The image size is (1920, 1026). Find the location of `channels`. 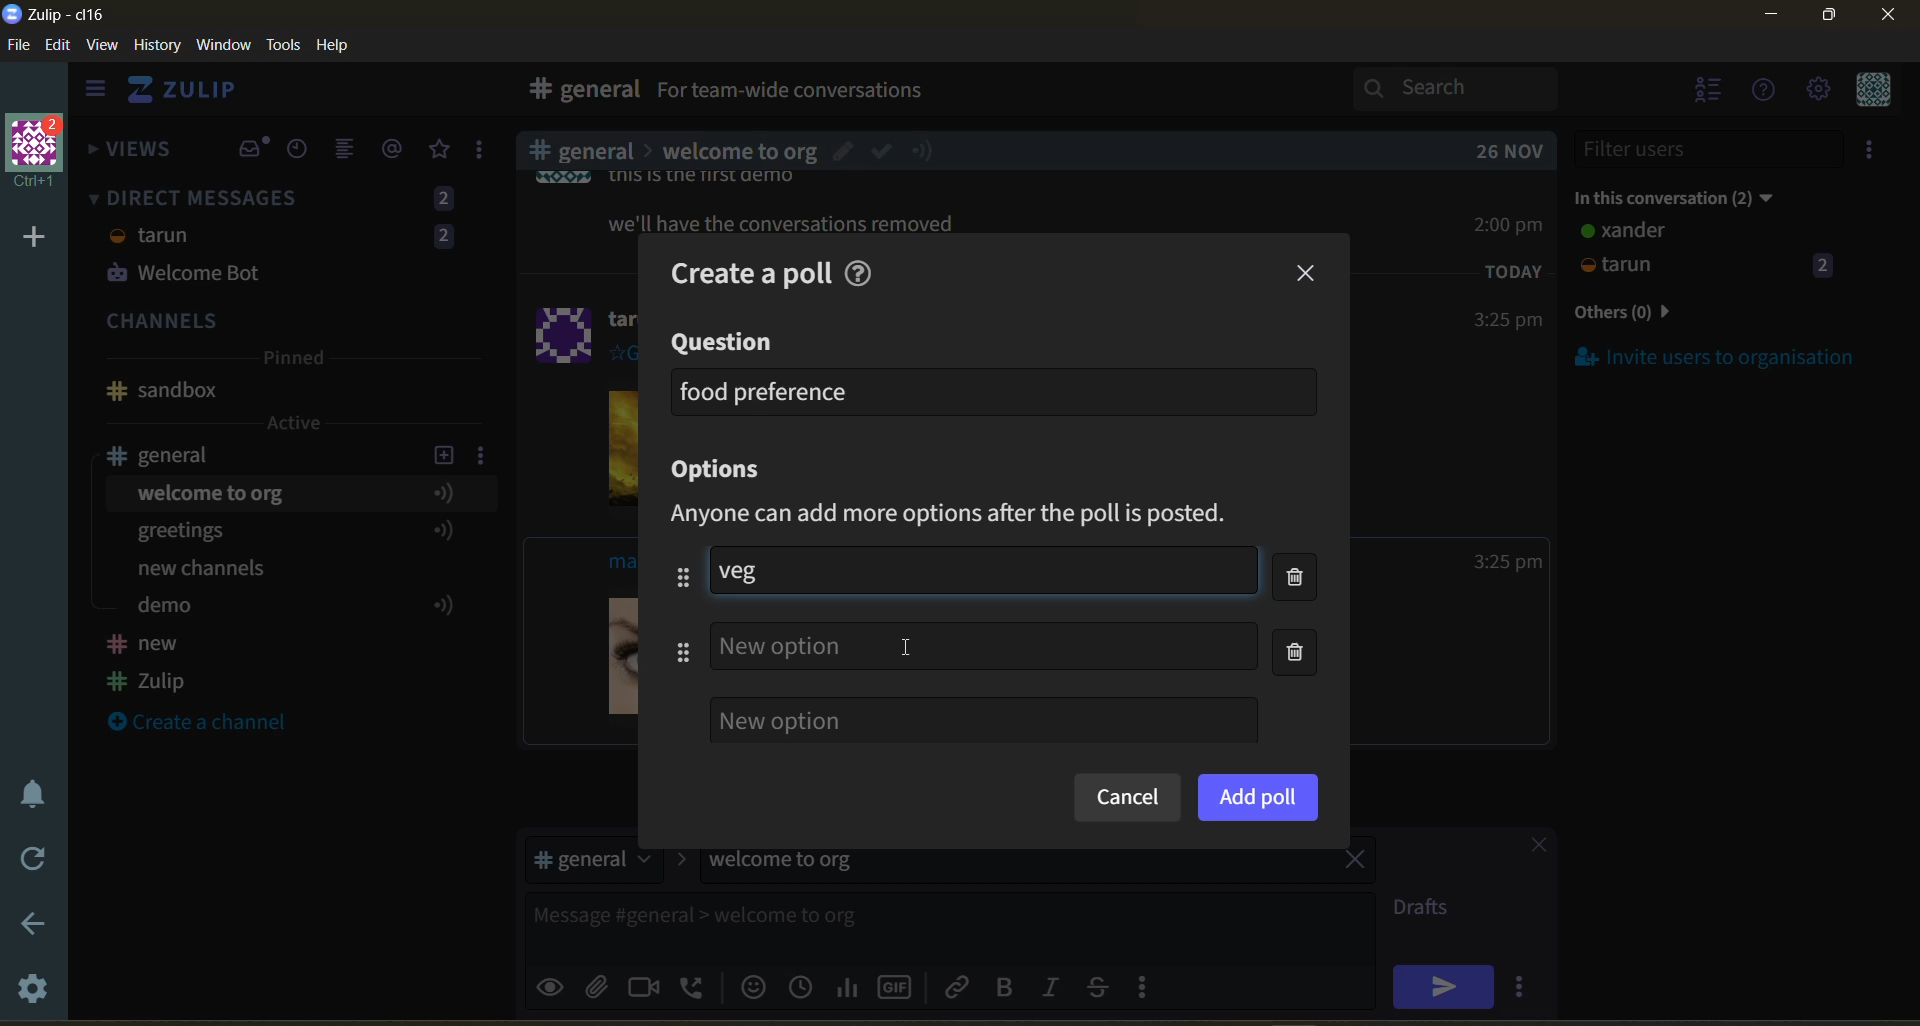

channels is located at coordinates (289, 323).